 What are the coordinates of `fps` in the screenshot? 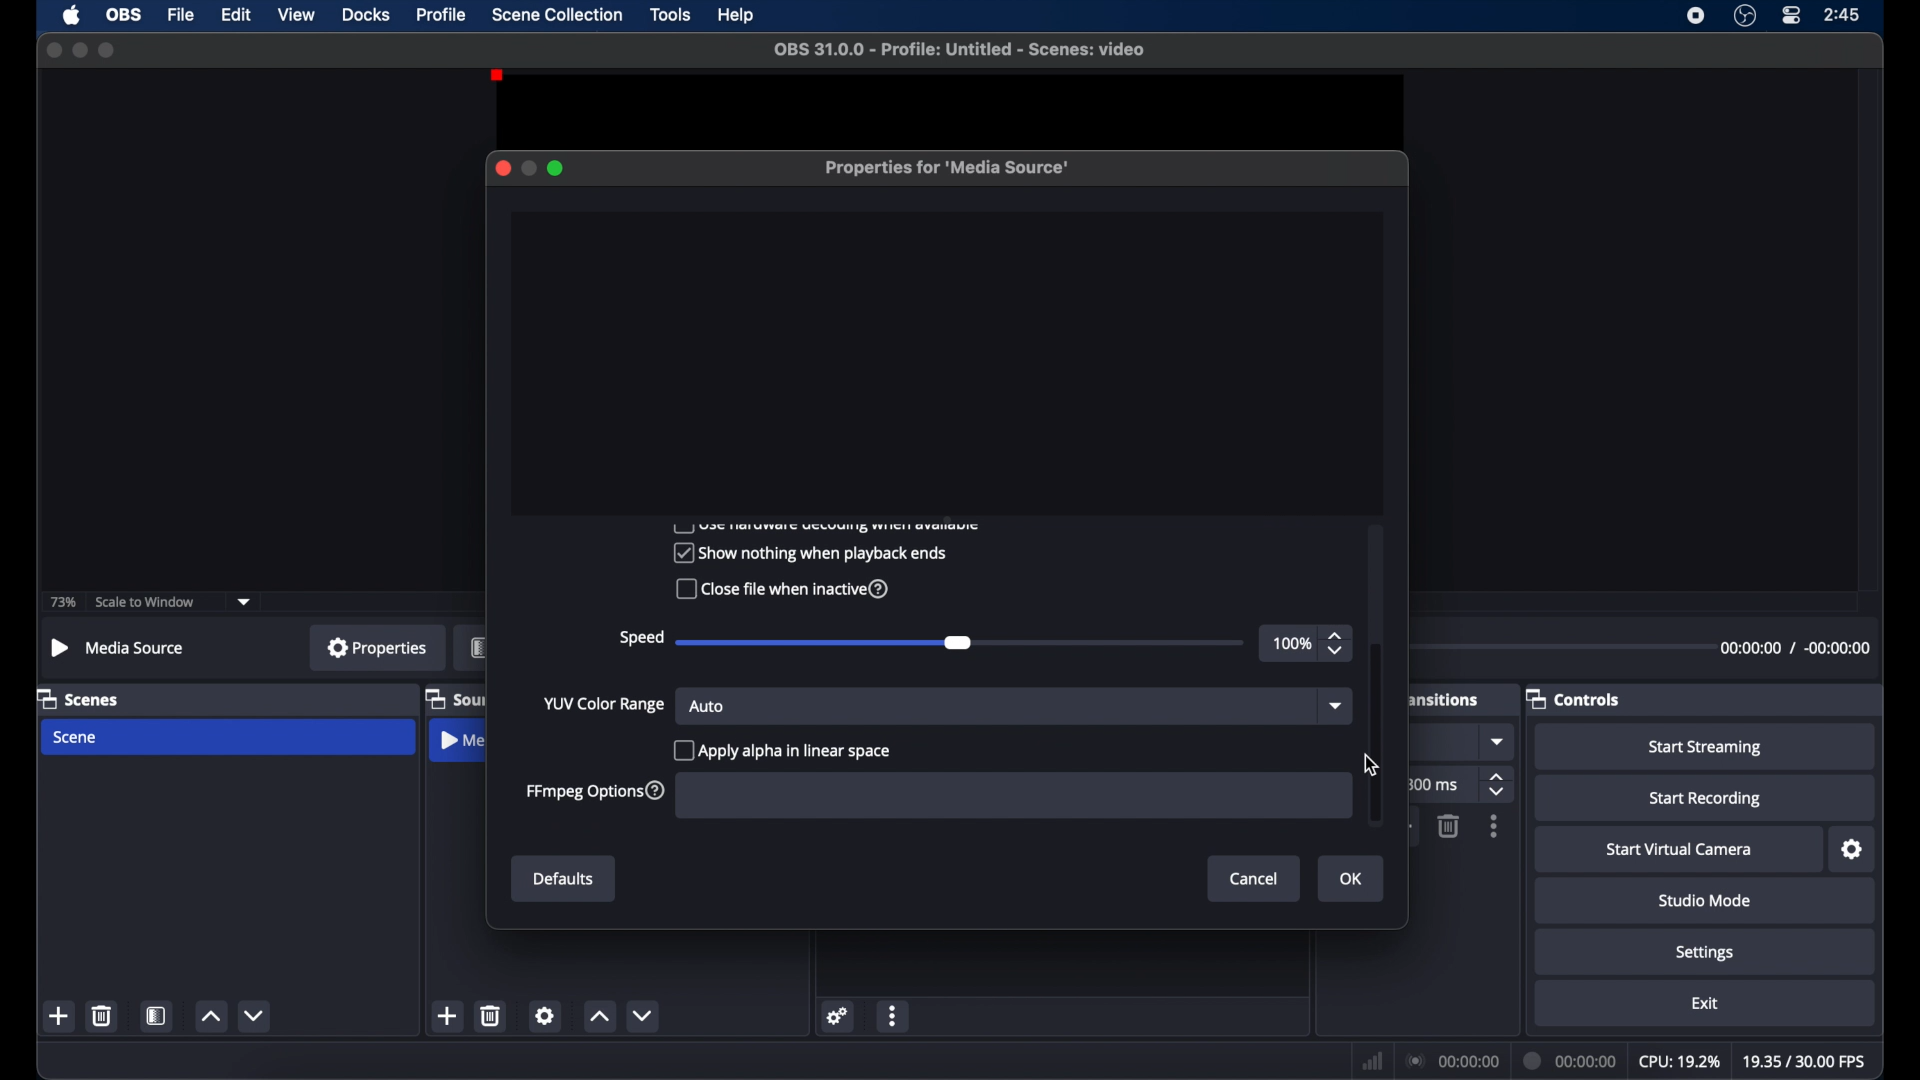 It's located at (1802, 1061).